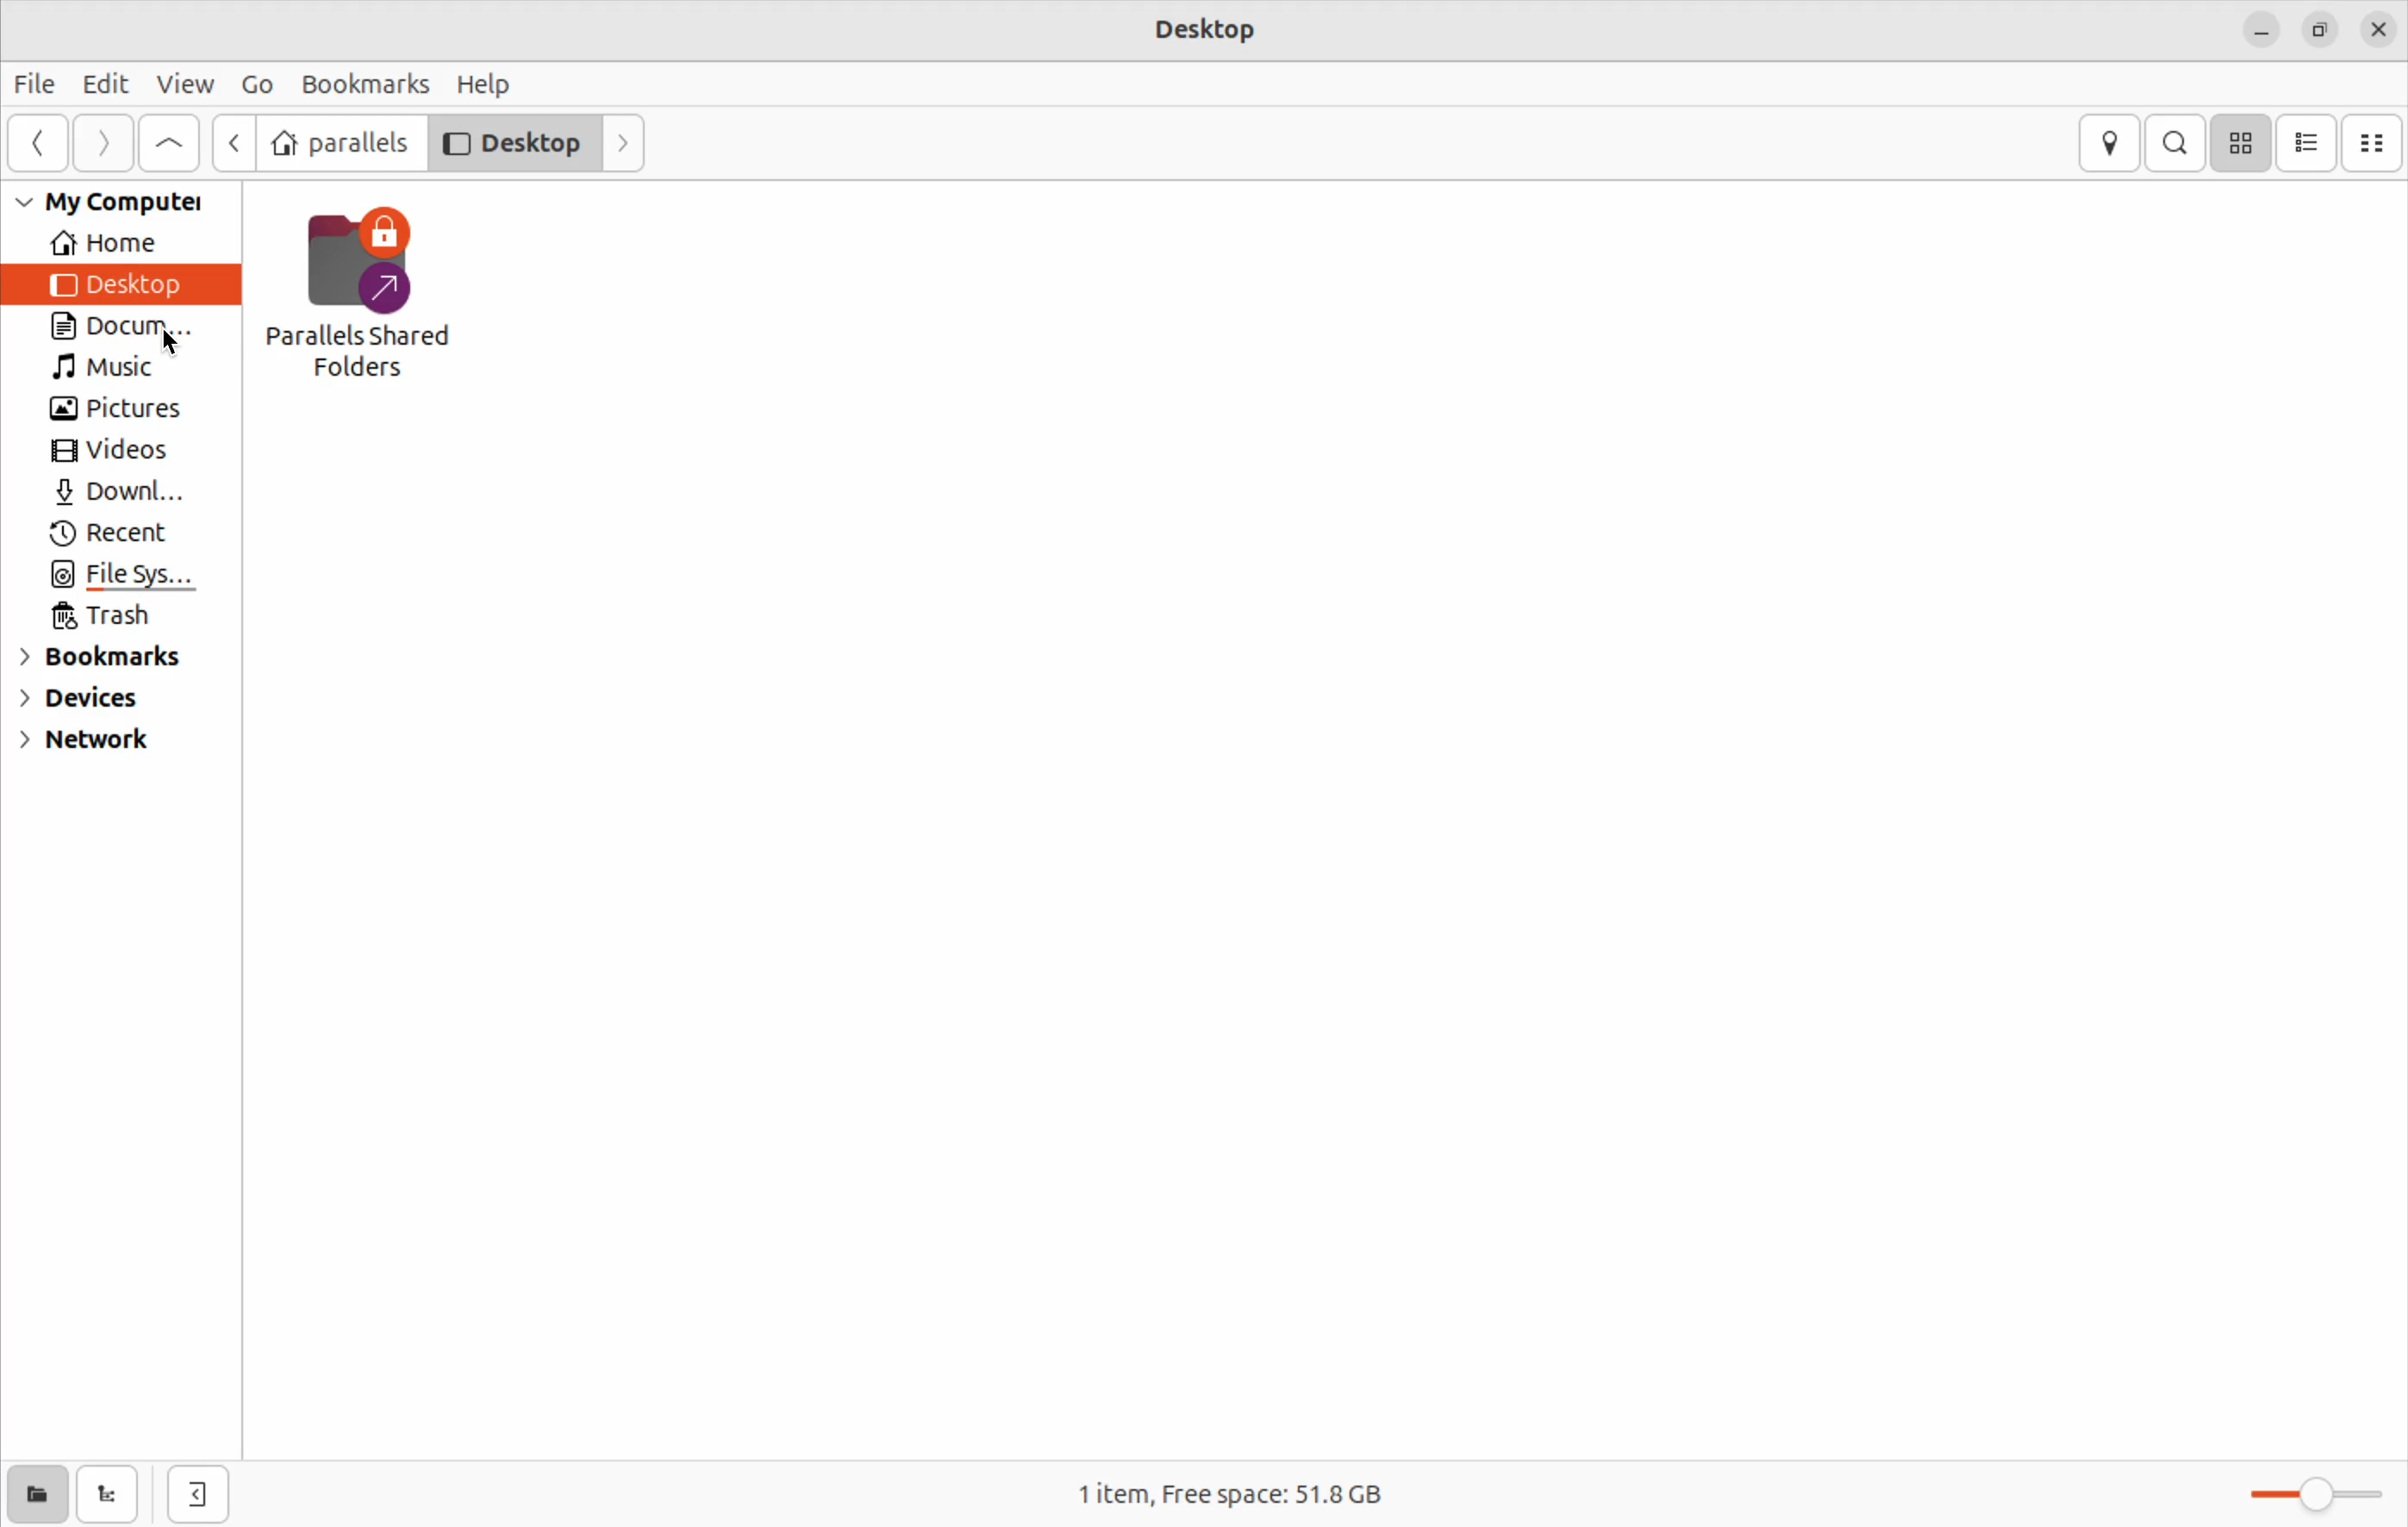 The image size is (2408, 1527). Describe the element at coordinates (98, 620) in the screenshot. I see `Trash` at that location.